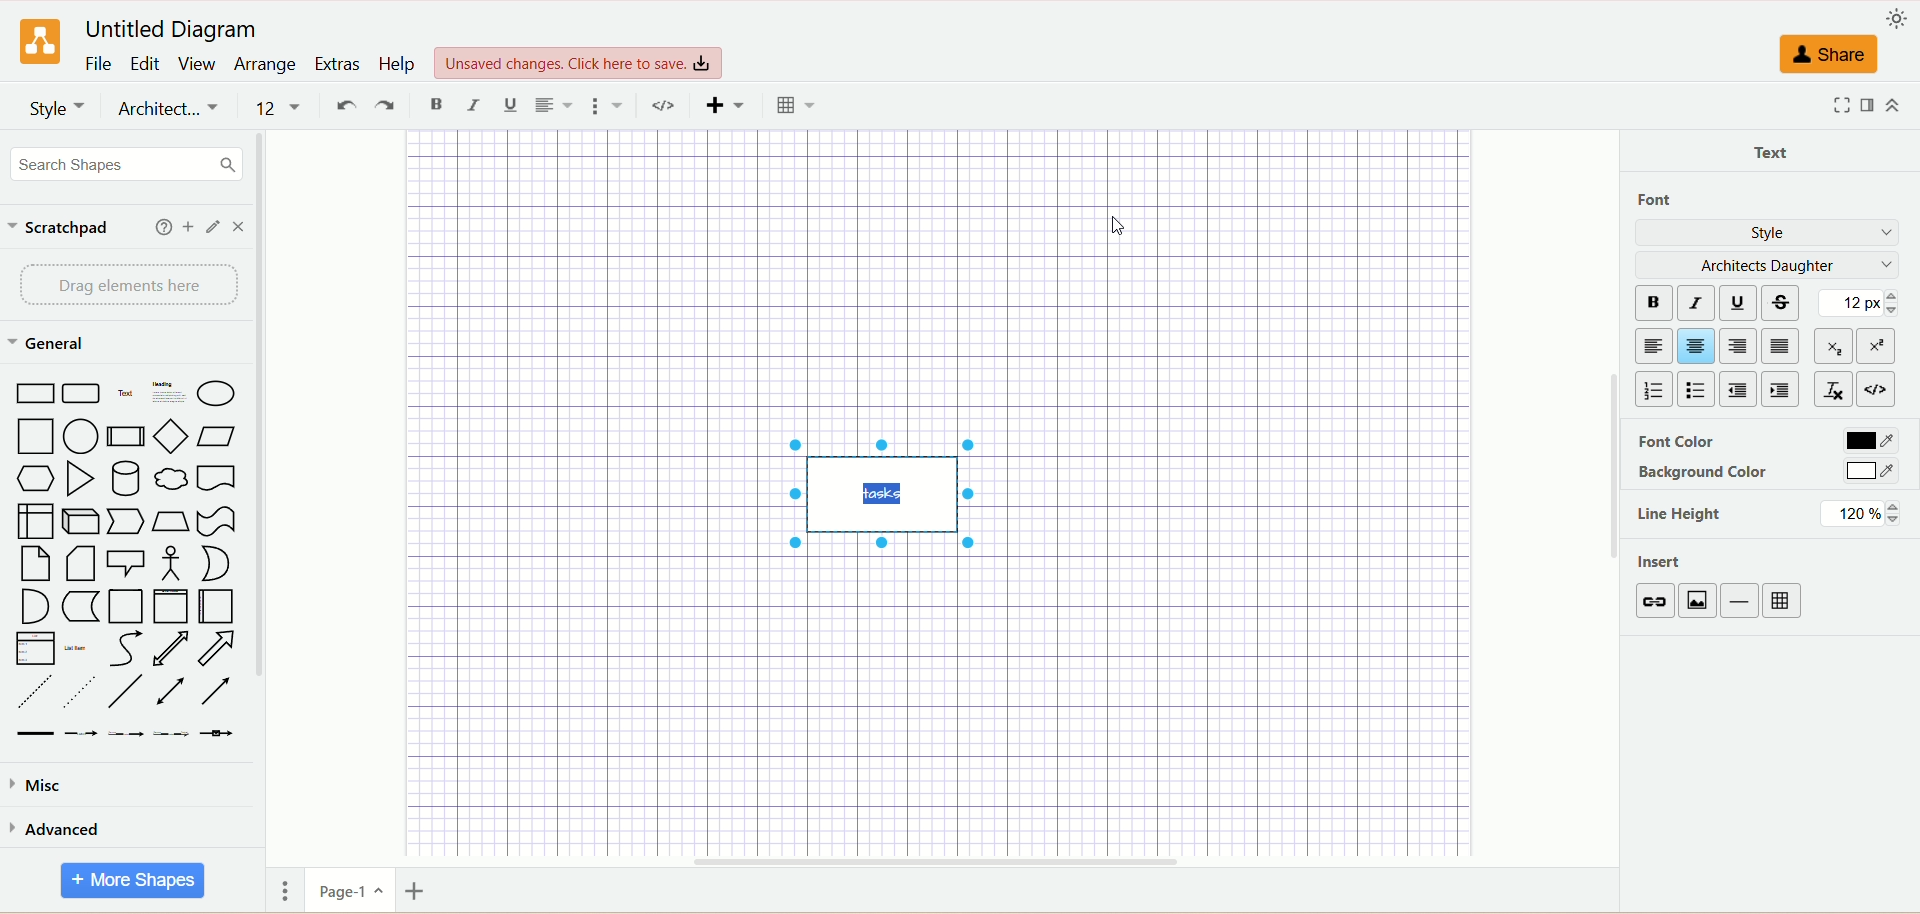  I want to click on Filled Bar, so click(35, 735).